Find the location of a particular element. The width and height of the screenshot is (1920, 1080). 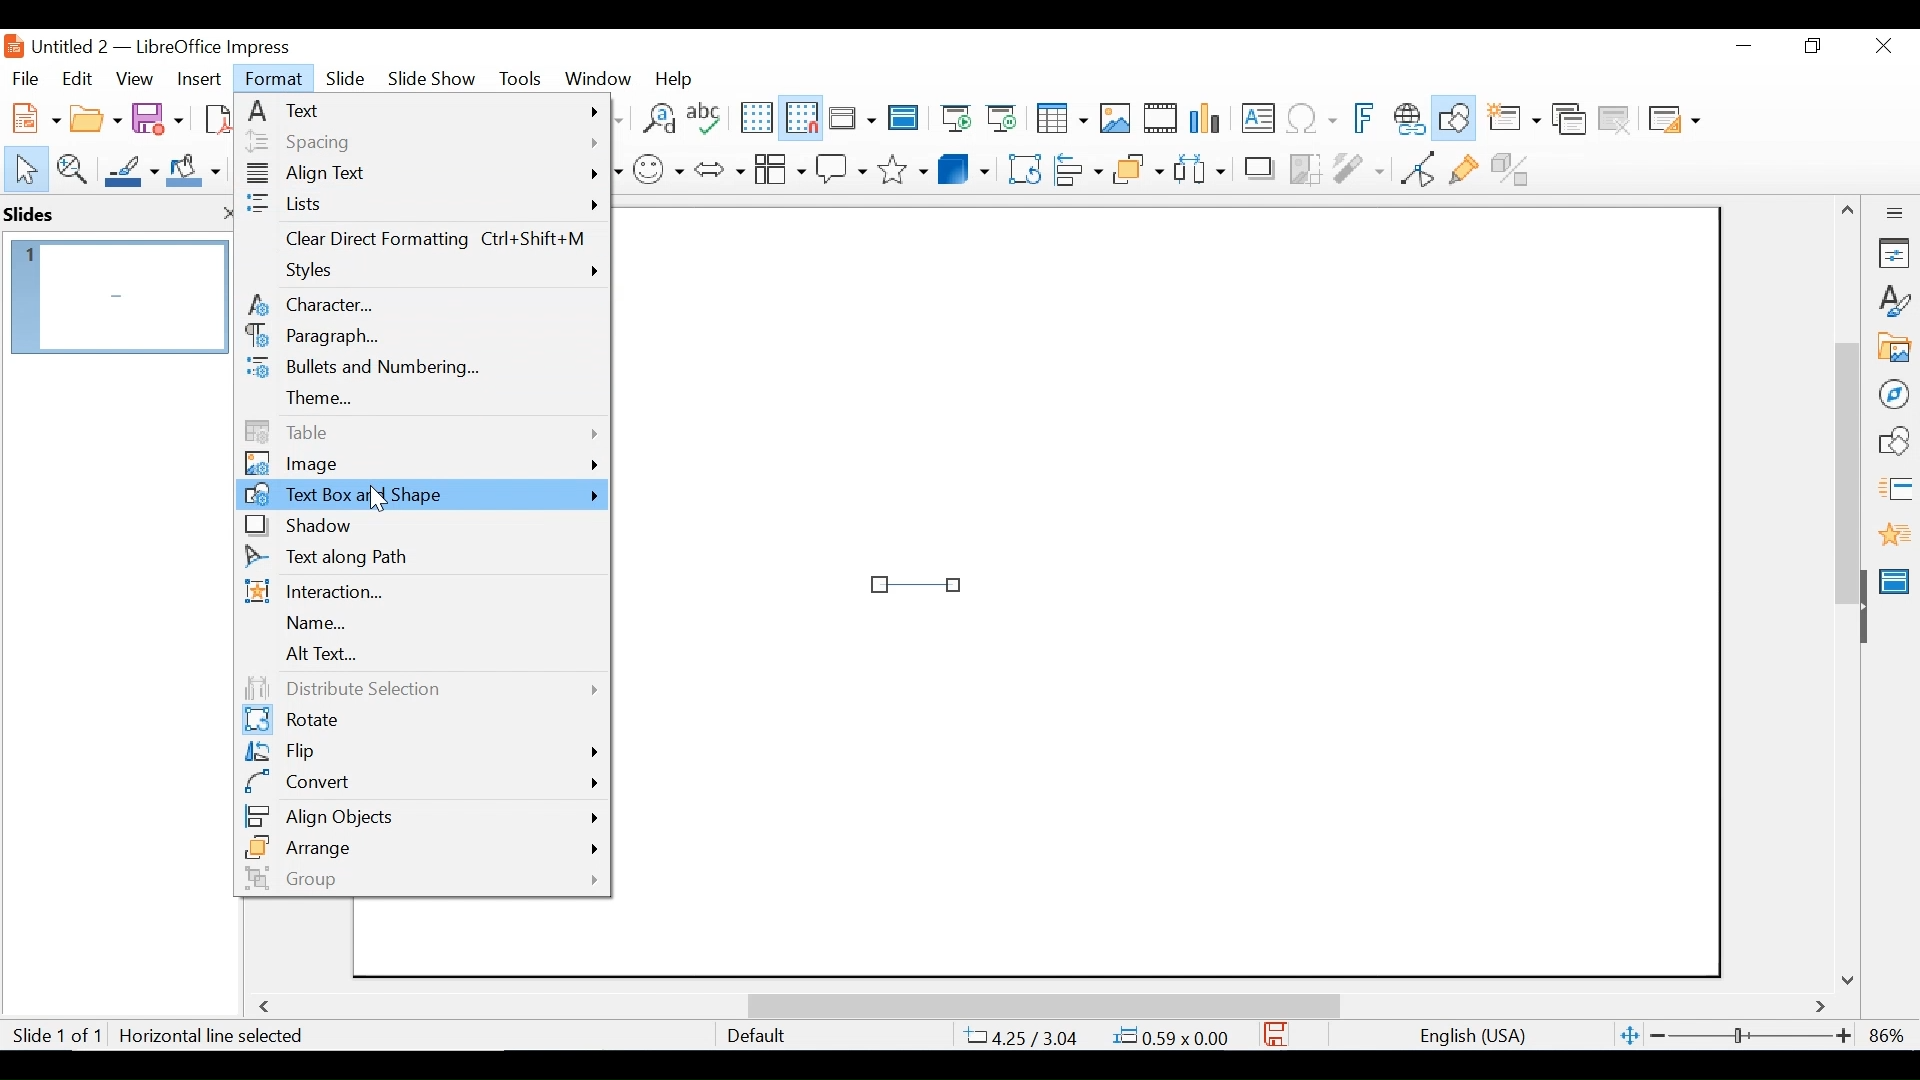

Bullet and Numbering is located at coordinates (419, 369).